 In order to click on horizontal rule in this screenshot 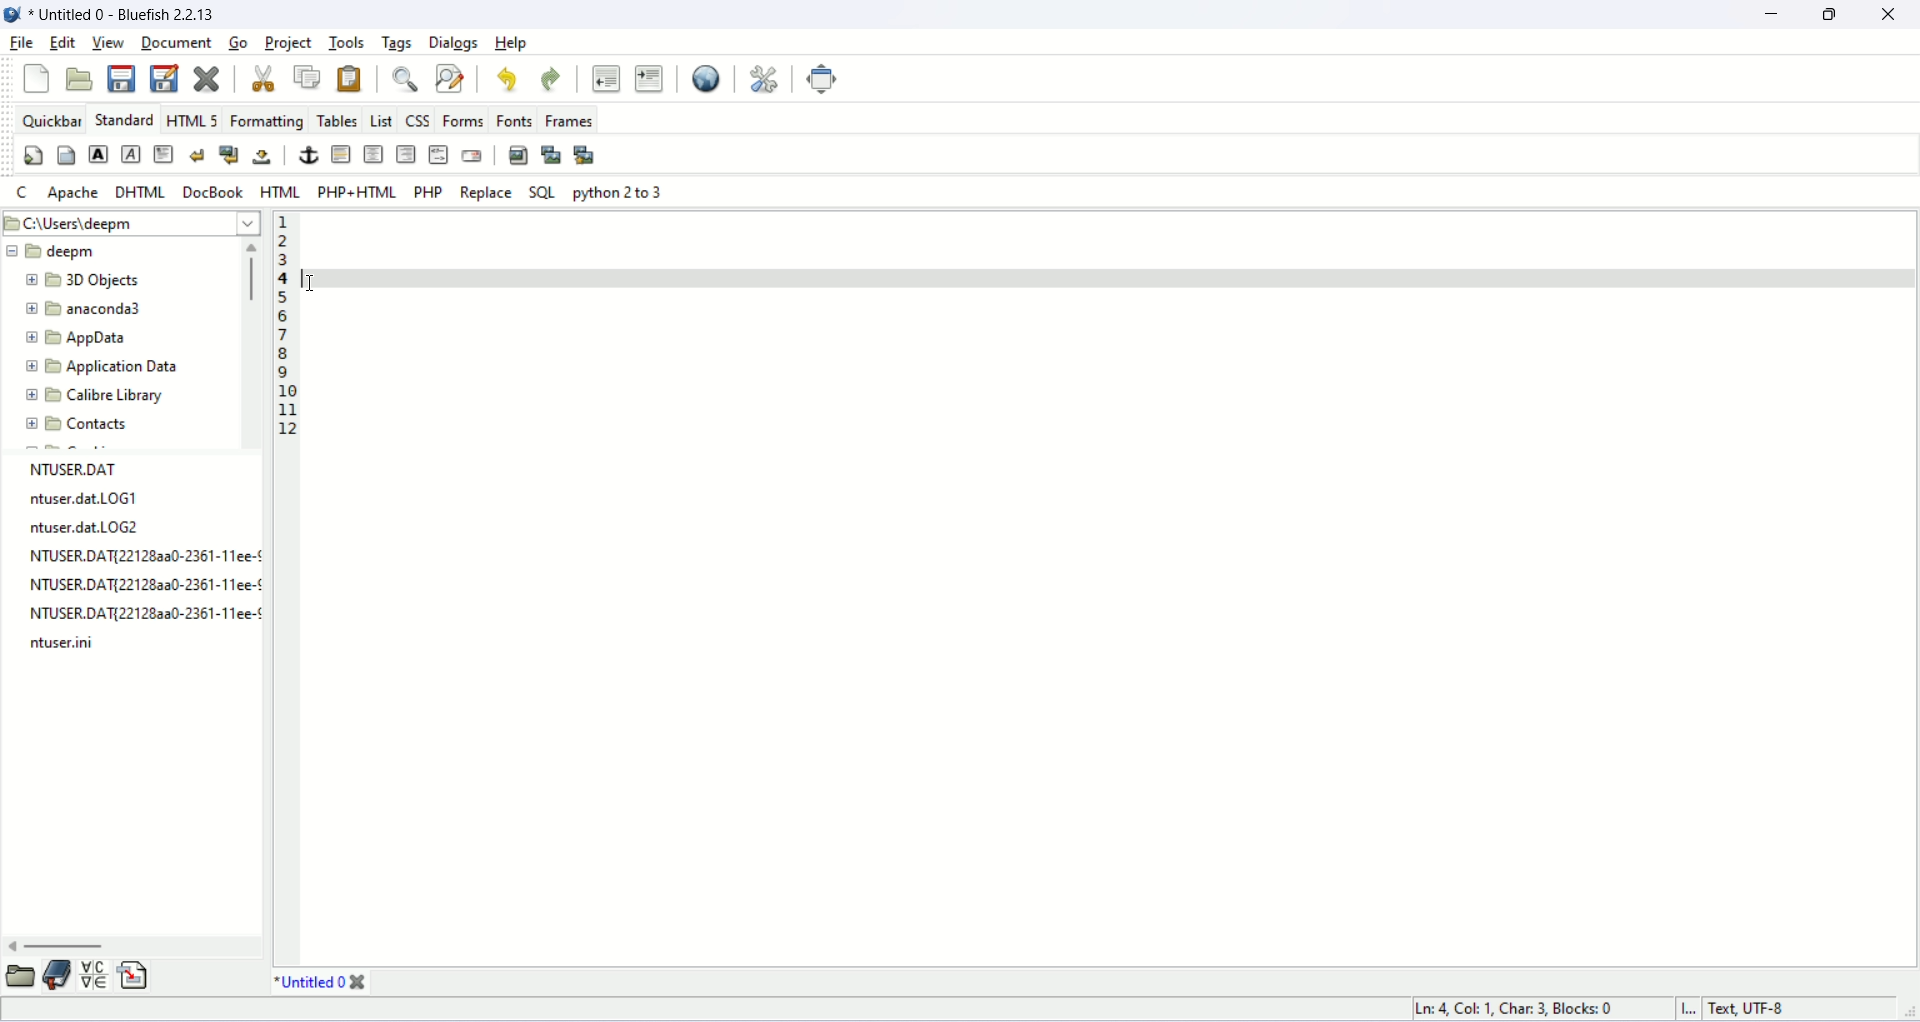, I will do `click(338, 152)`.